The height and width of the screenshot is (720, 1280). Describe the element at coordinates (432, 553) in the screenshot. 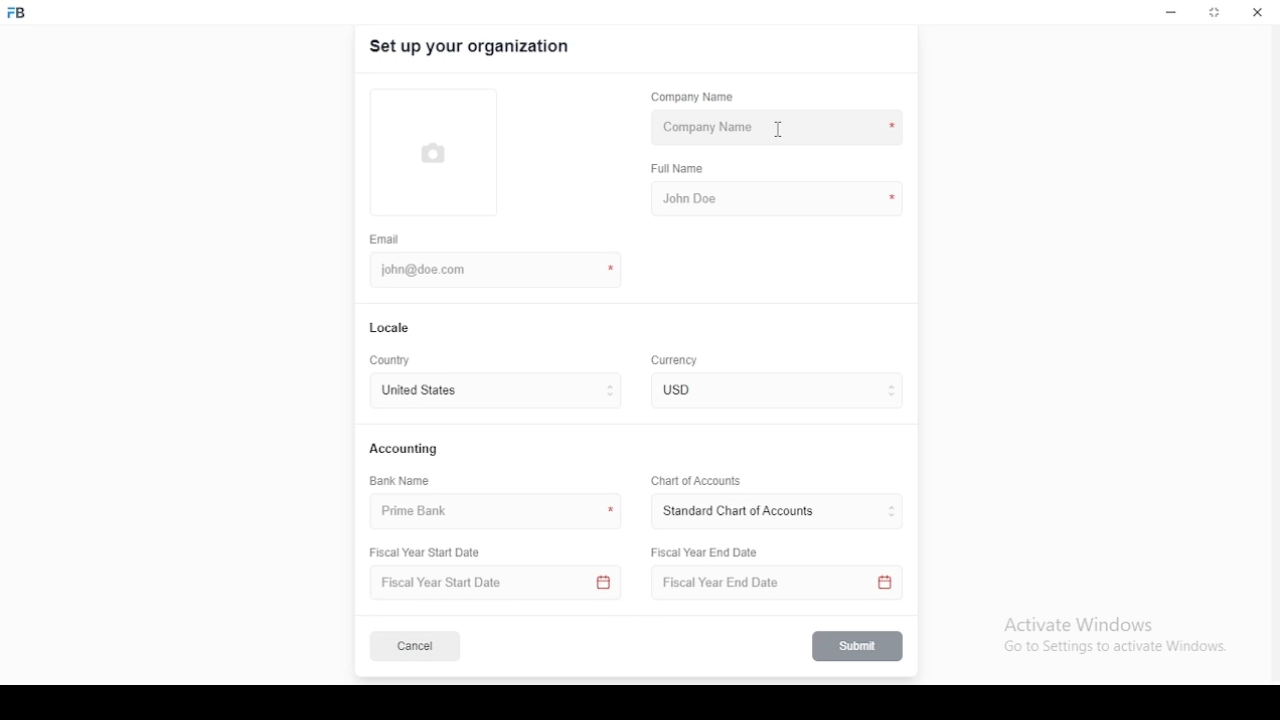

I see `Fiscal Year Start Date` at that location.